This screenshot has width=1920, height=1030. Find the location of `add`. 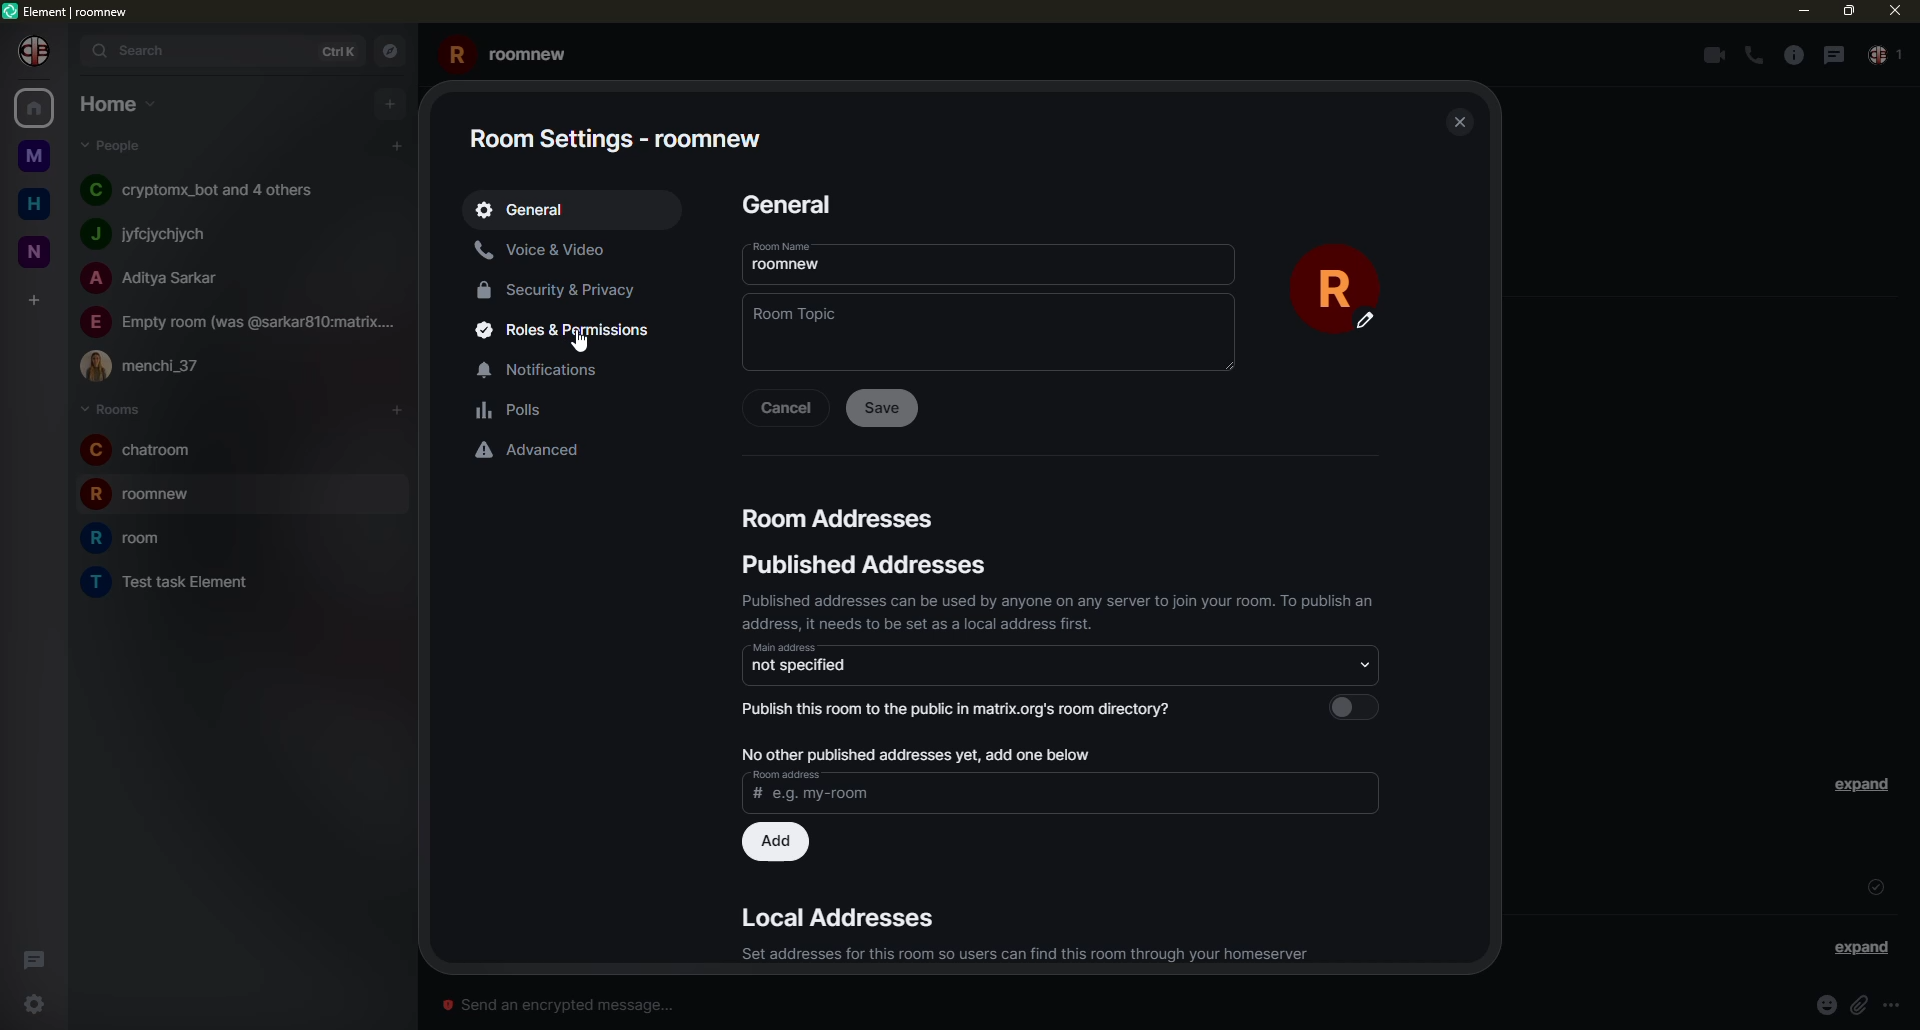

add is located at coordinates (398, 145).